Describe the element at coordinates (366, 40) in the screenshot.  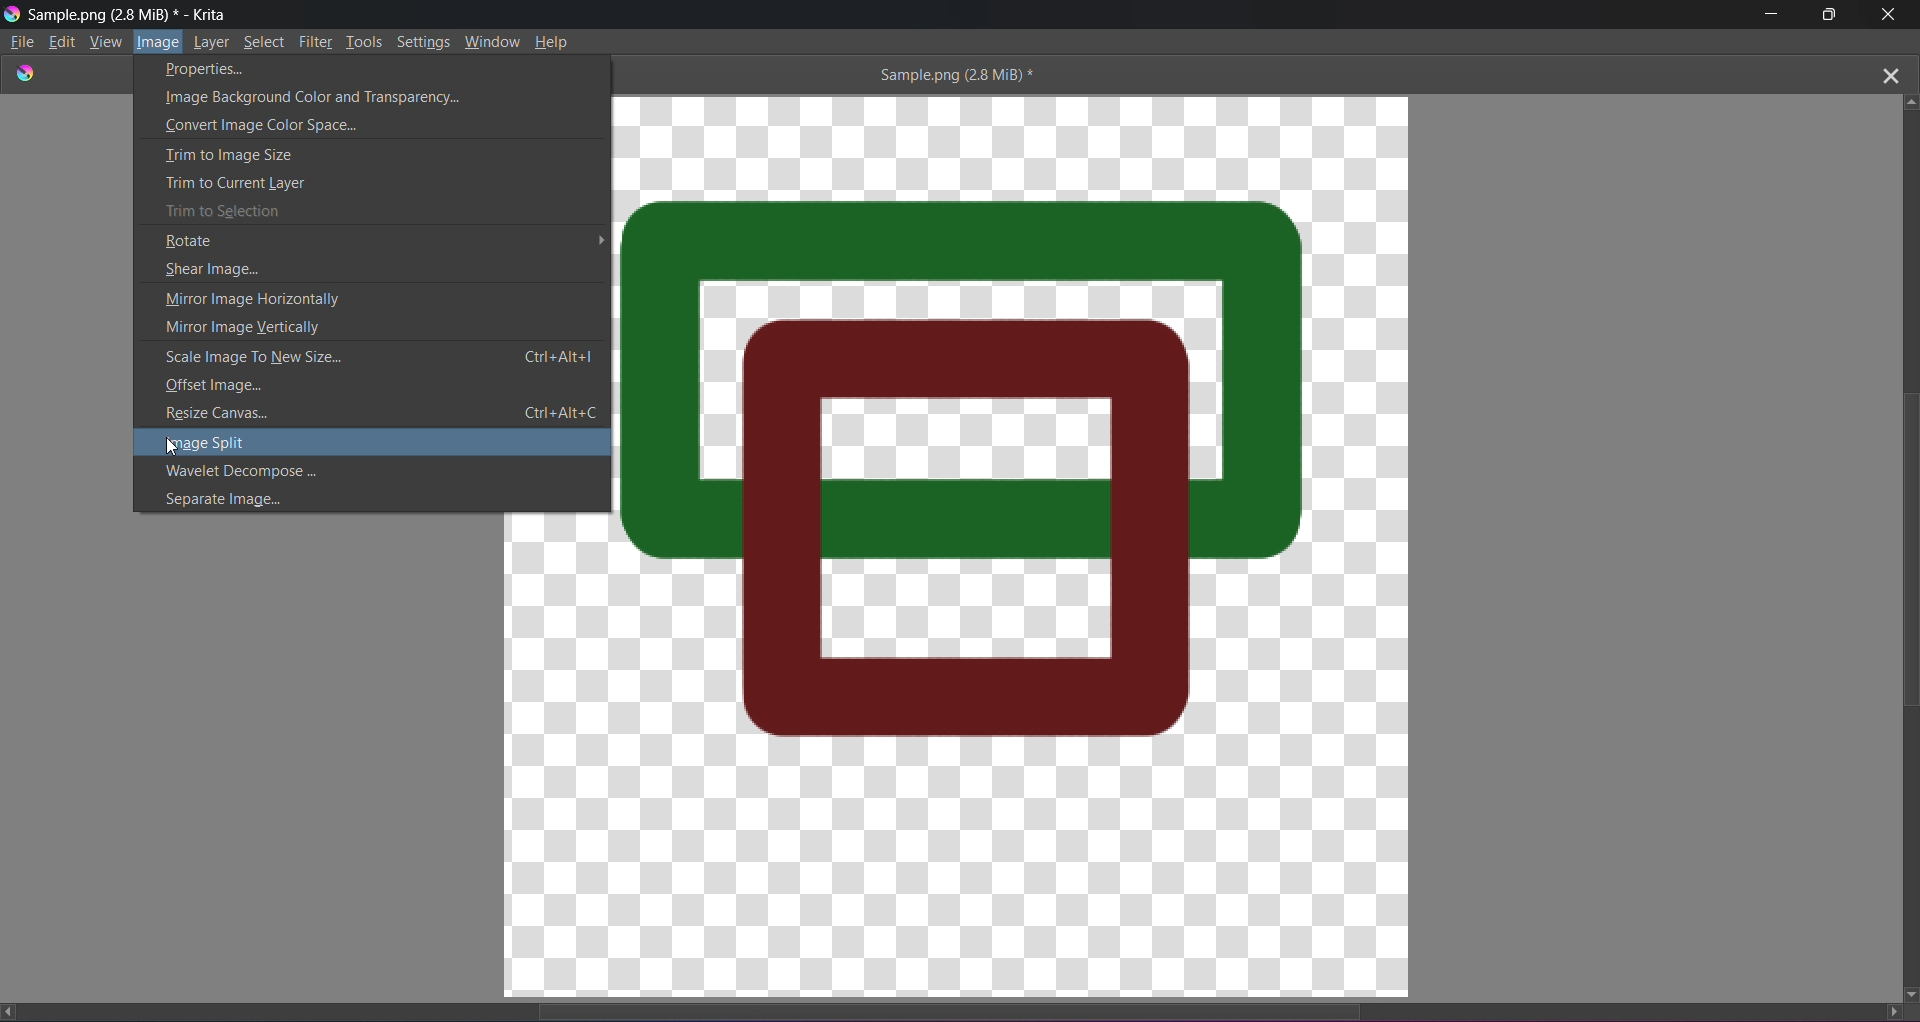
I see `Tools` at that location.